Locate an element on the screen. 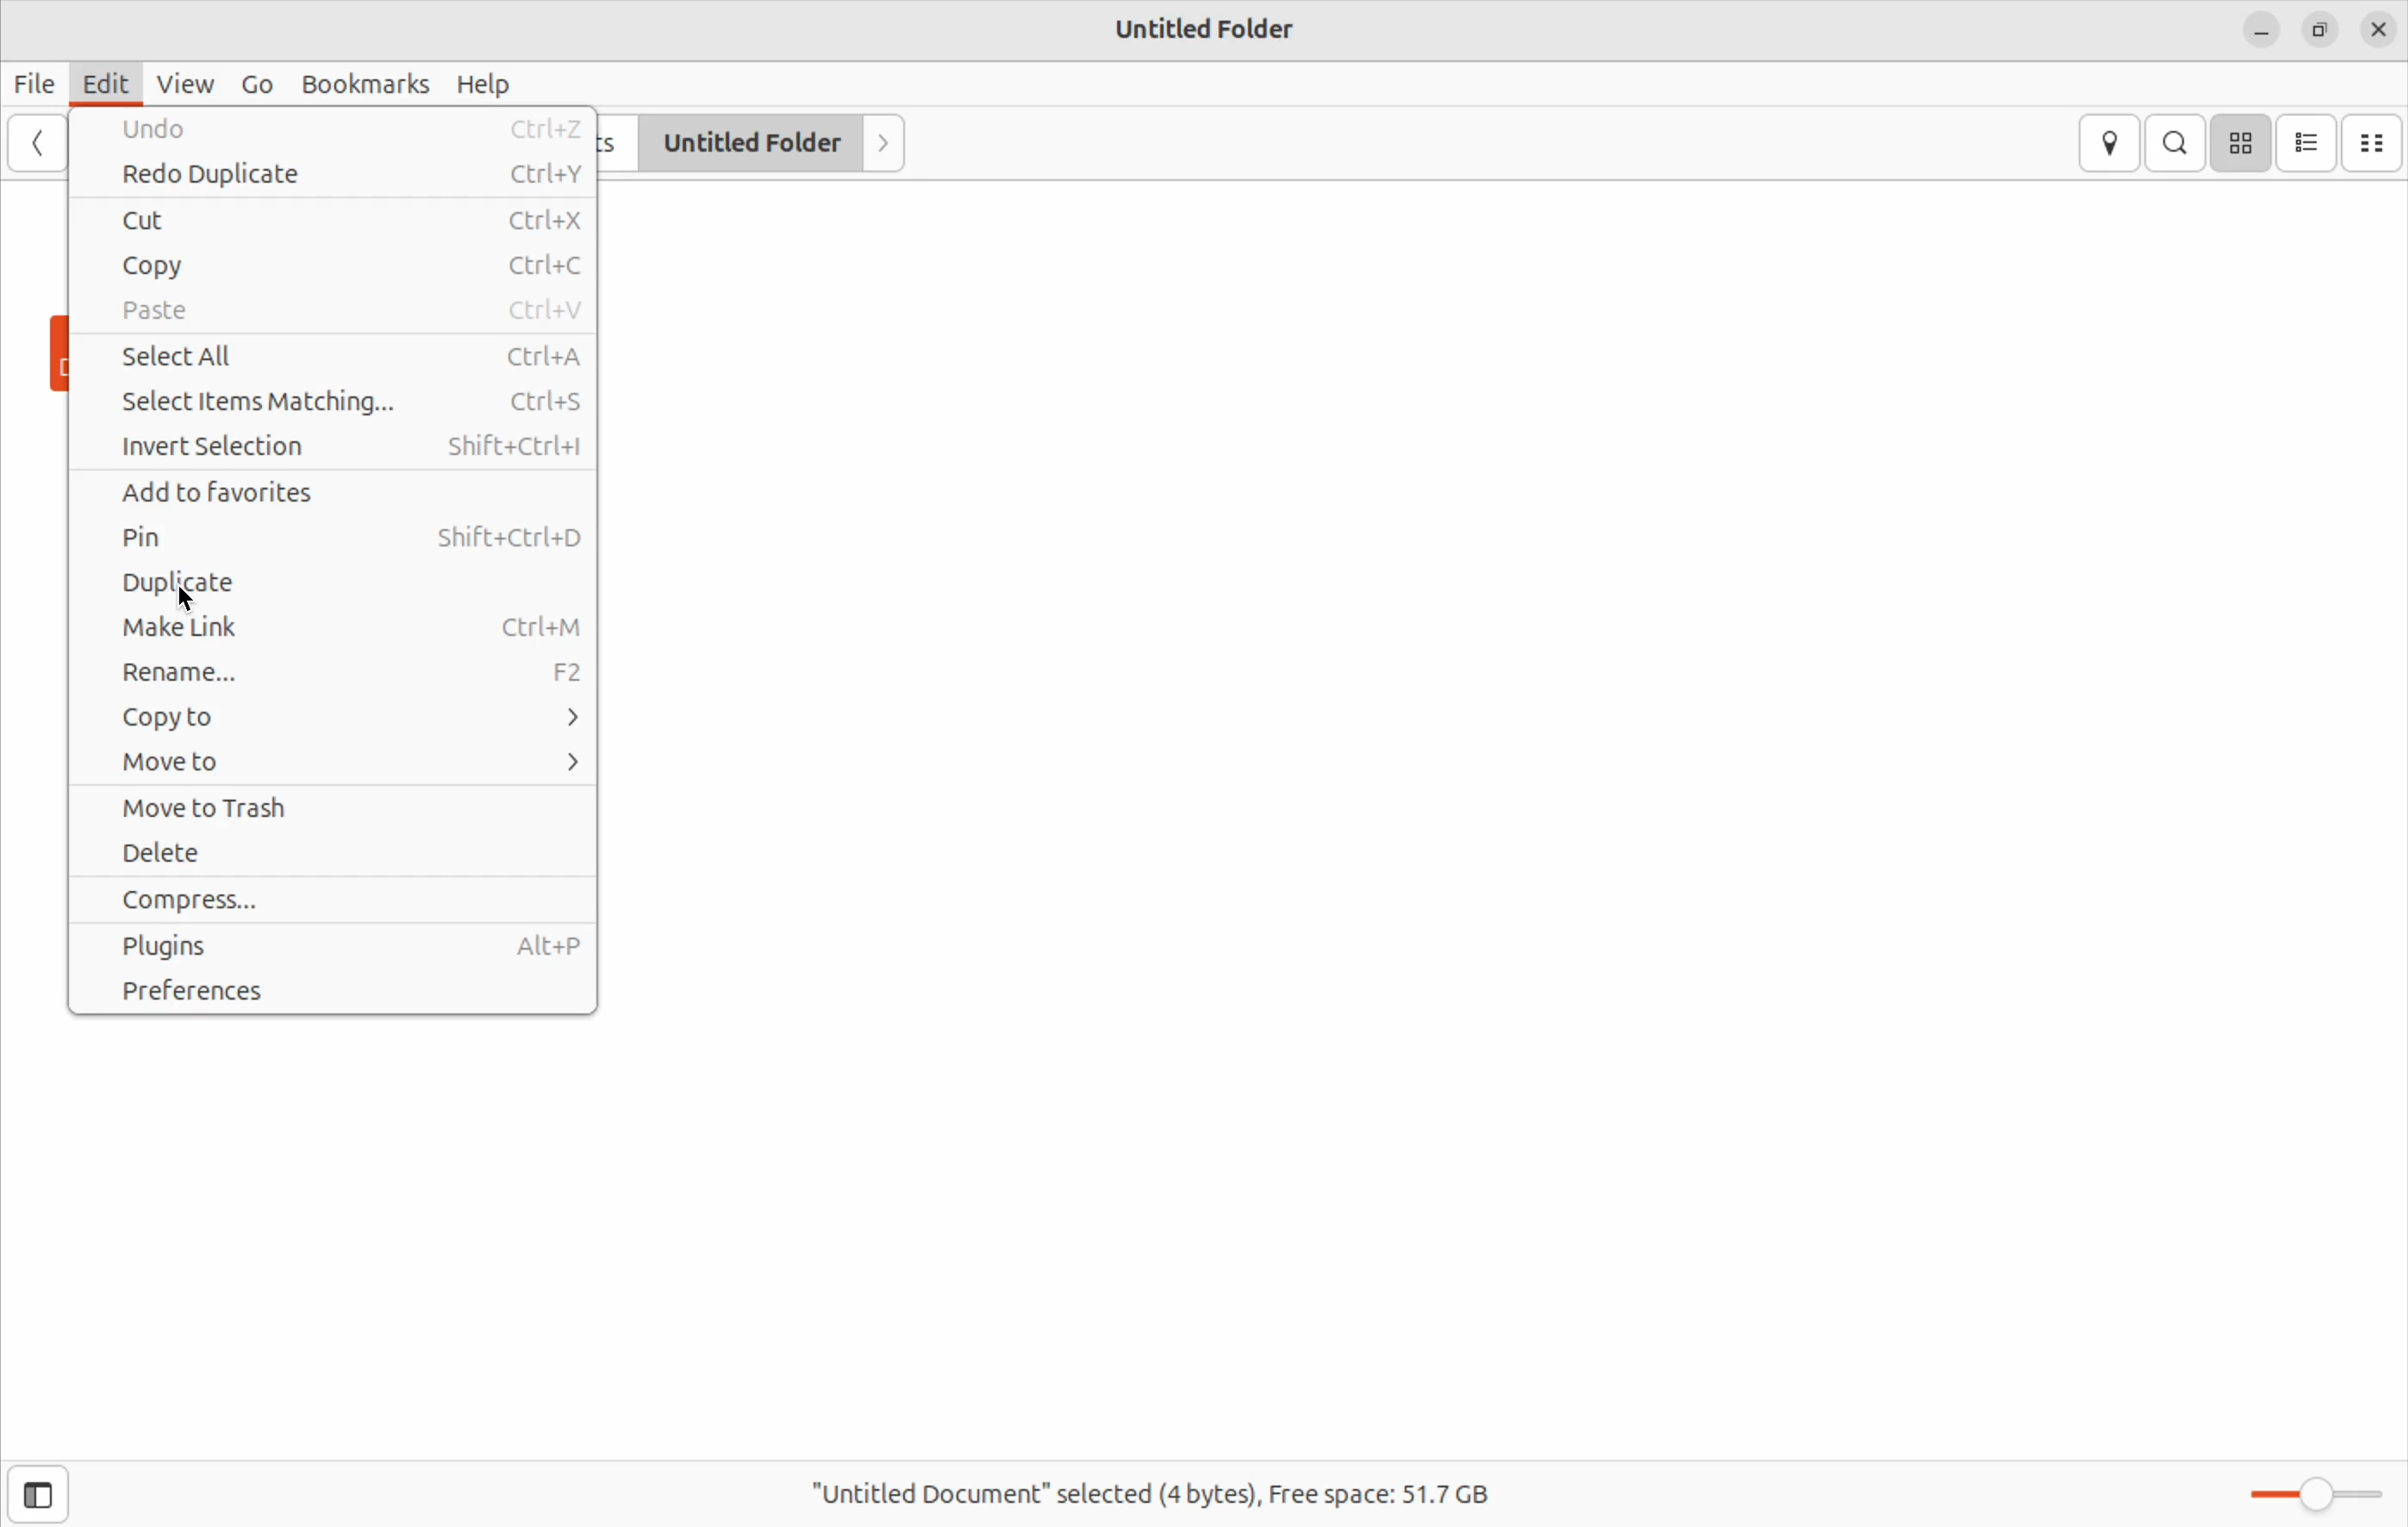 This screenshot has height=1527, width=2408. Pin is located at coordinates (330, 539).